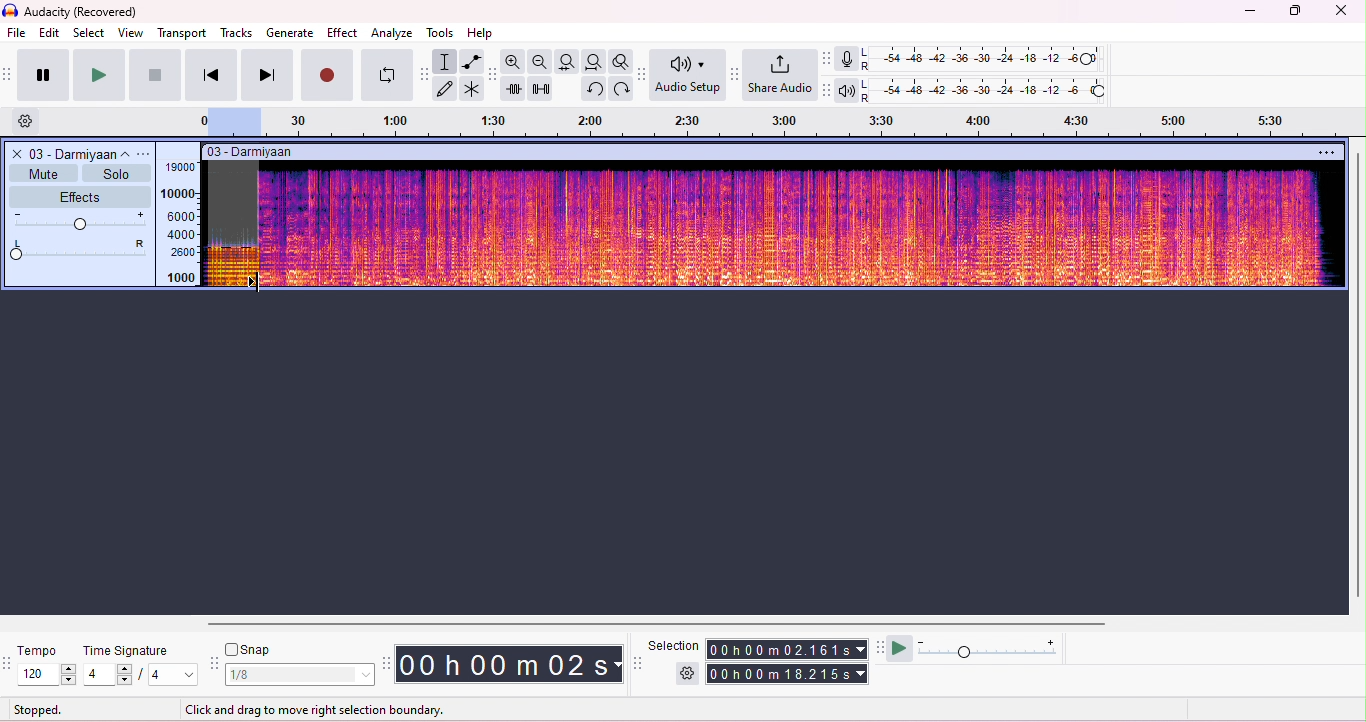  What do you see at coordinates (988, 648) in the screenshot?
I see `playback speed` at bounding box center [988, 648].